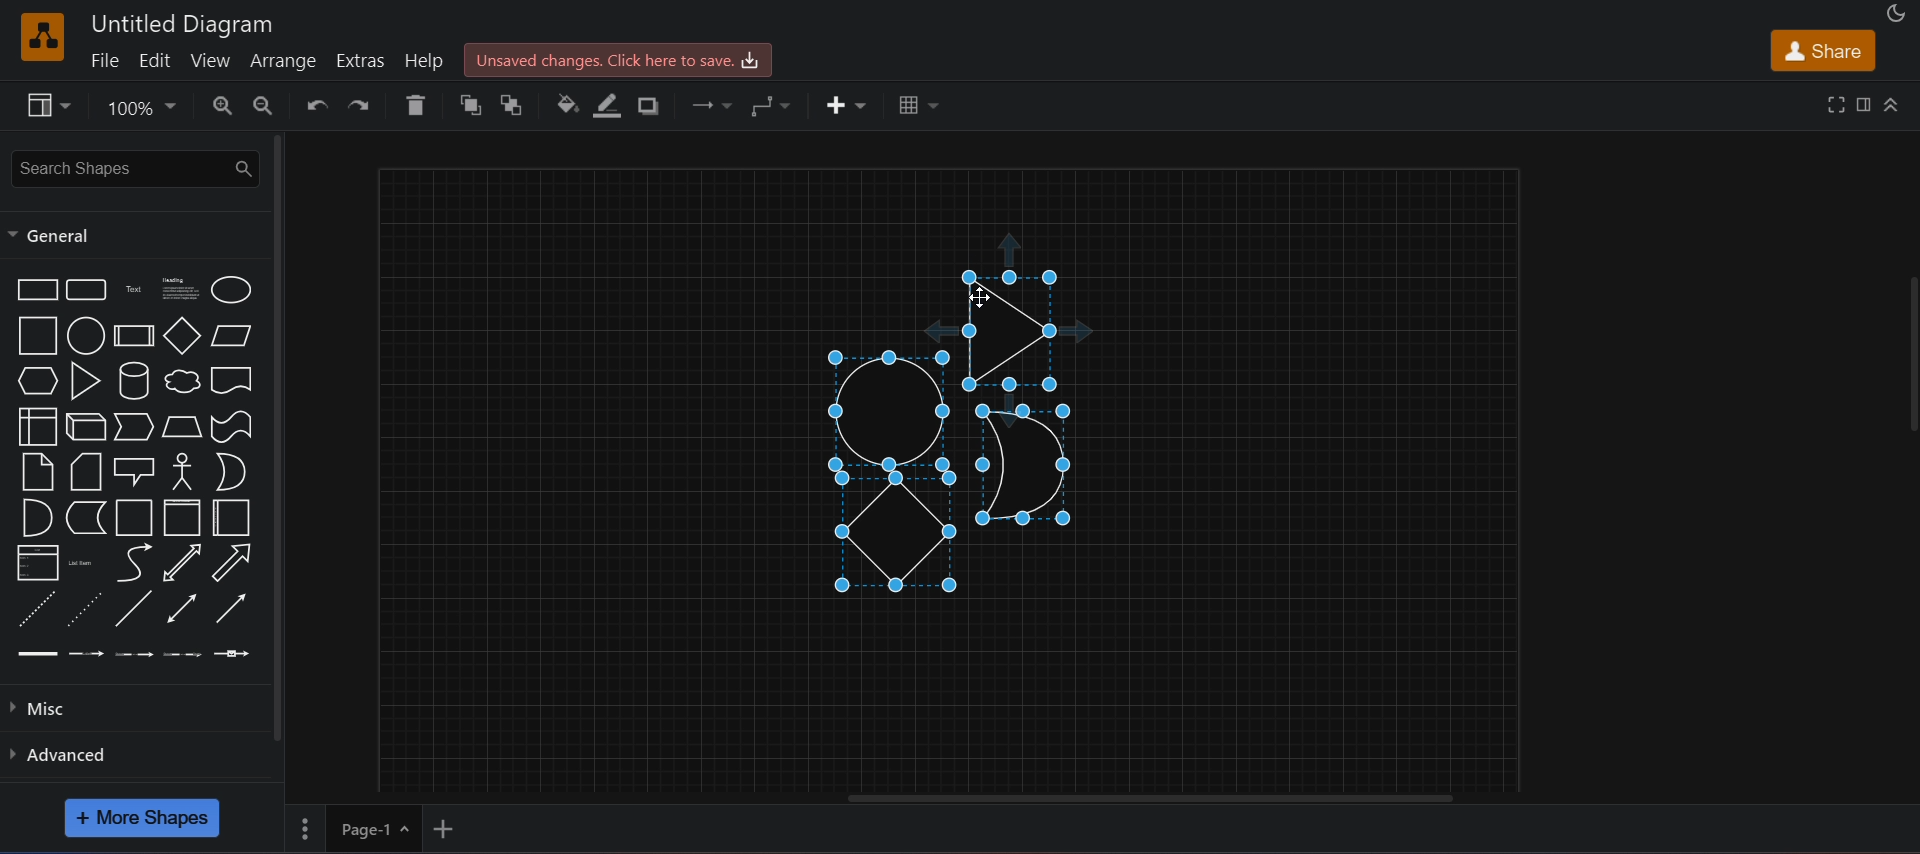 The image size is (1920, 854). What do you see at coordinates (37, 472) in the screenshot?
I see `notes` at bounding box center [37, 472].